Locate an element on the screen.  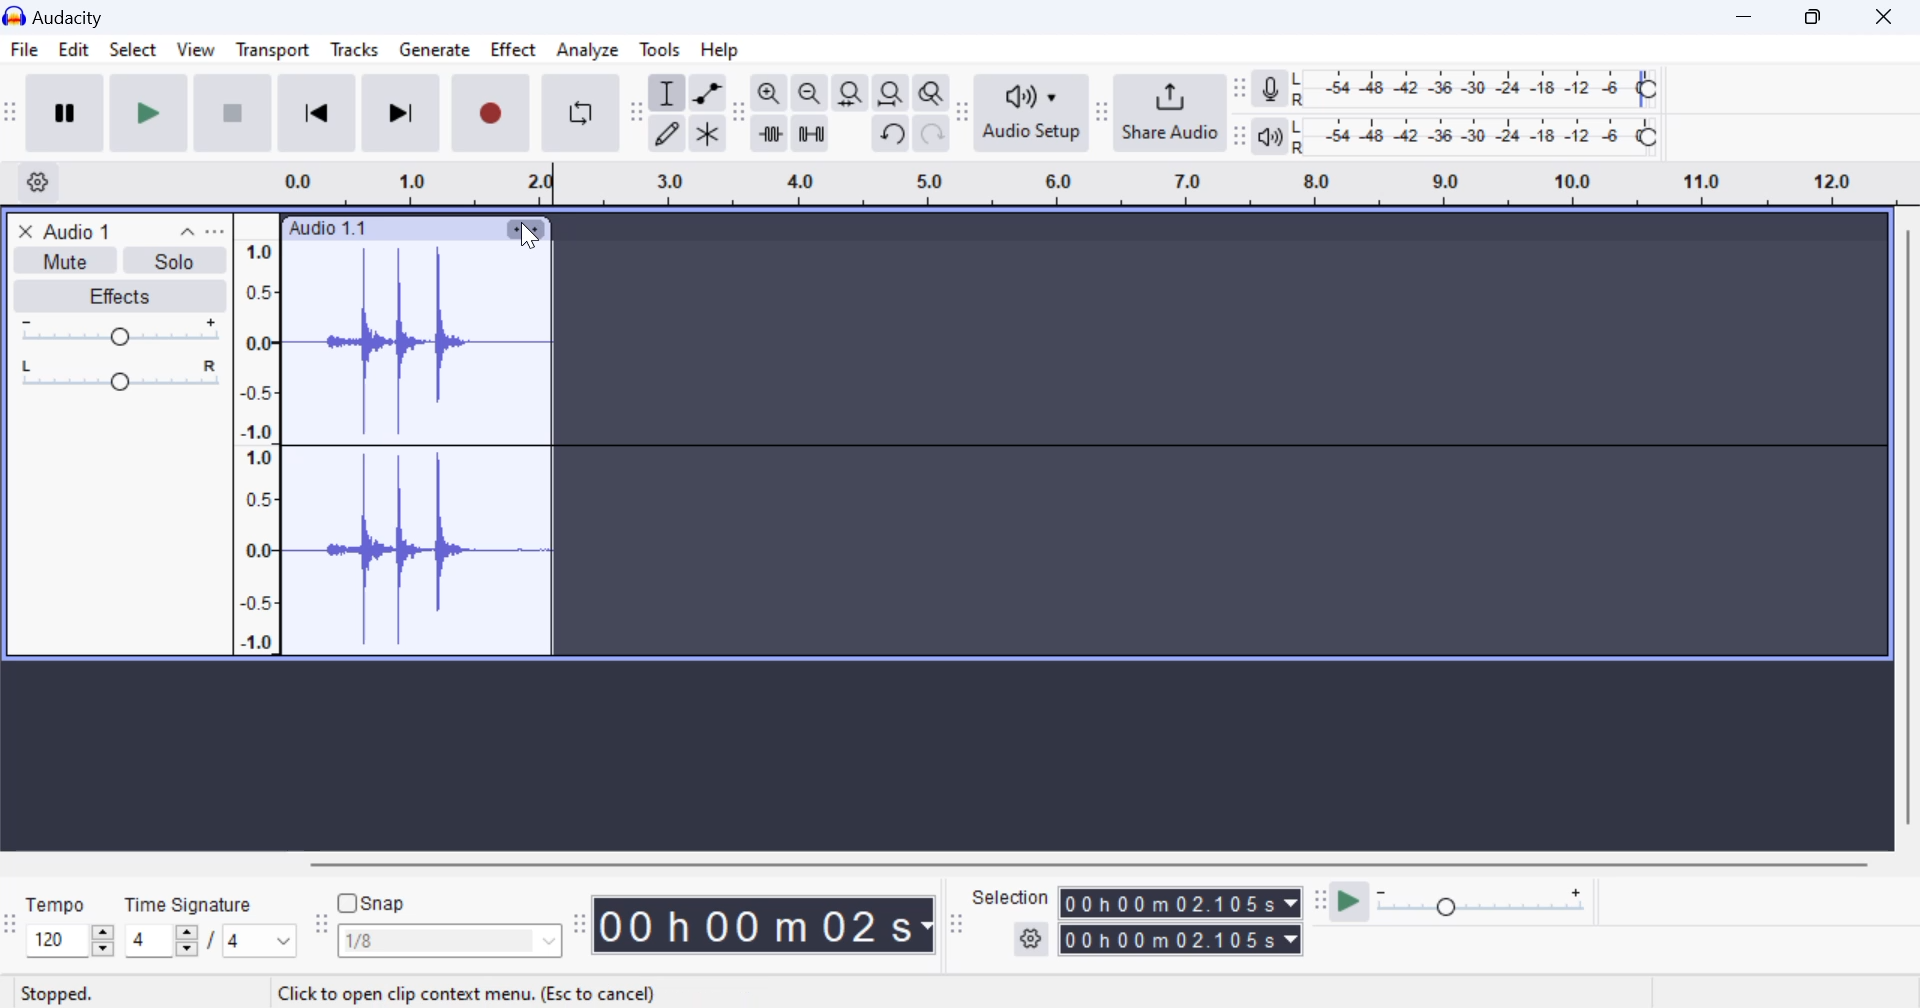
Effect is located at coordinates (514, 53).